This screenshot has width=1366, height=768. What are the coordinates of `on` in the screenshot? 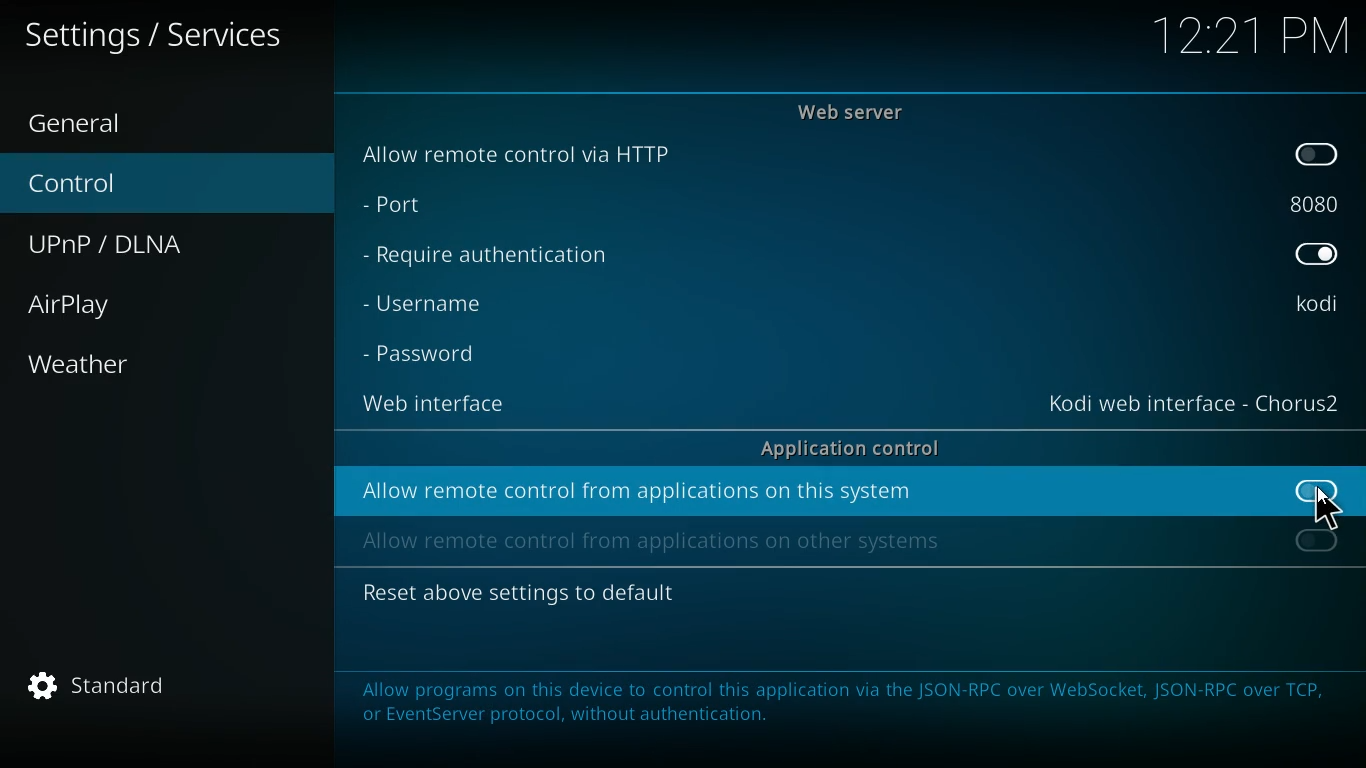 It's located at (1316, 252).